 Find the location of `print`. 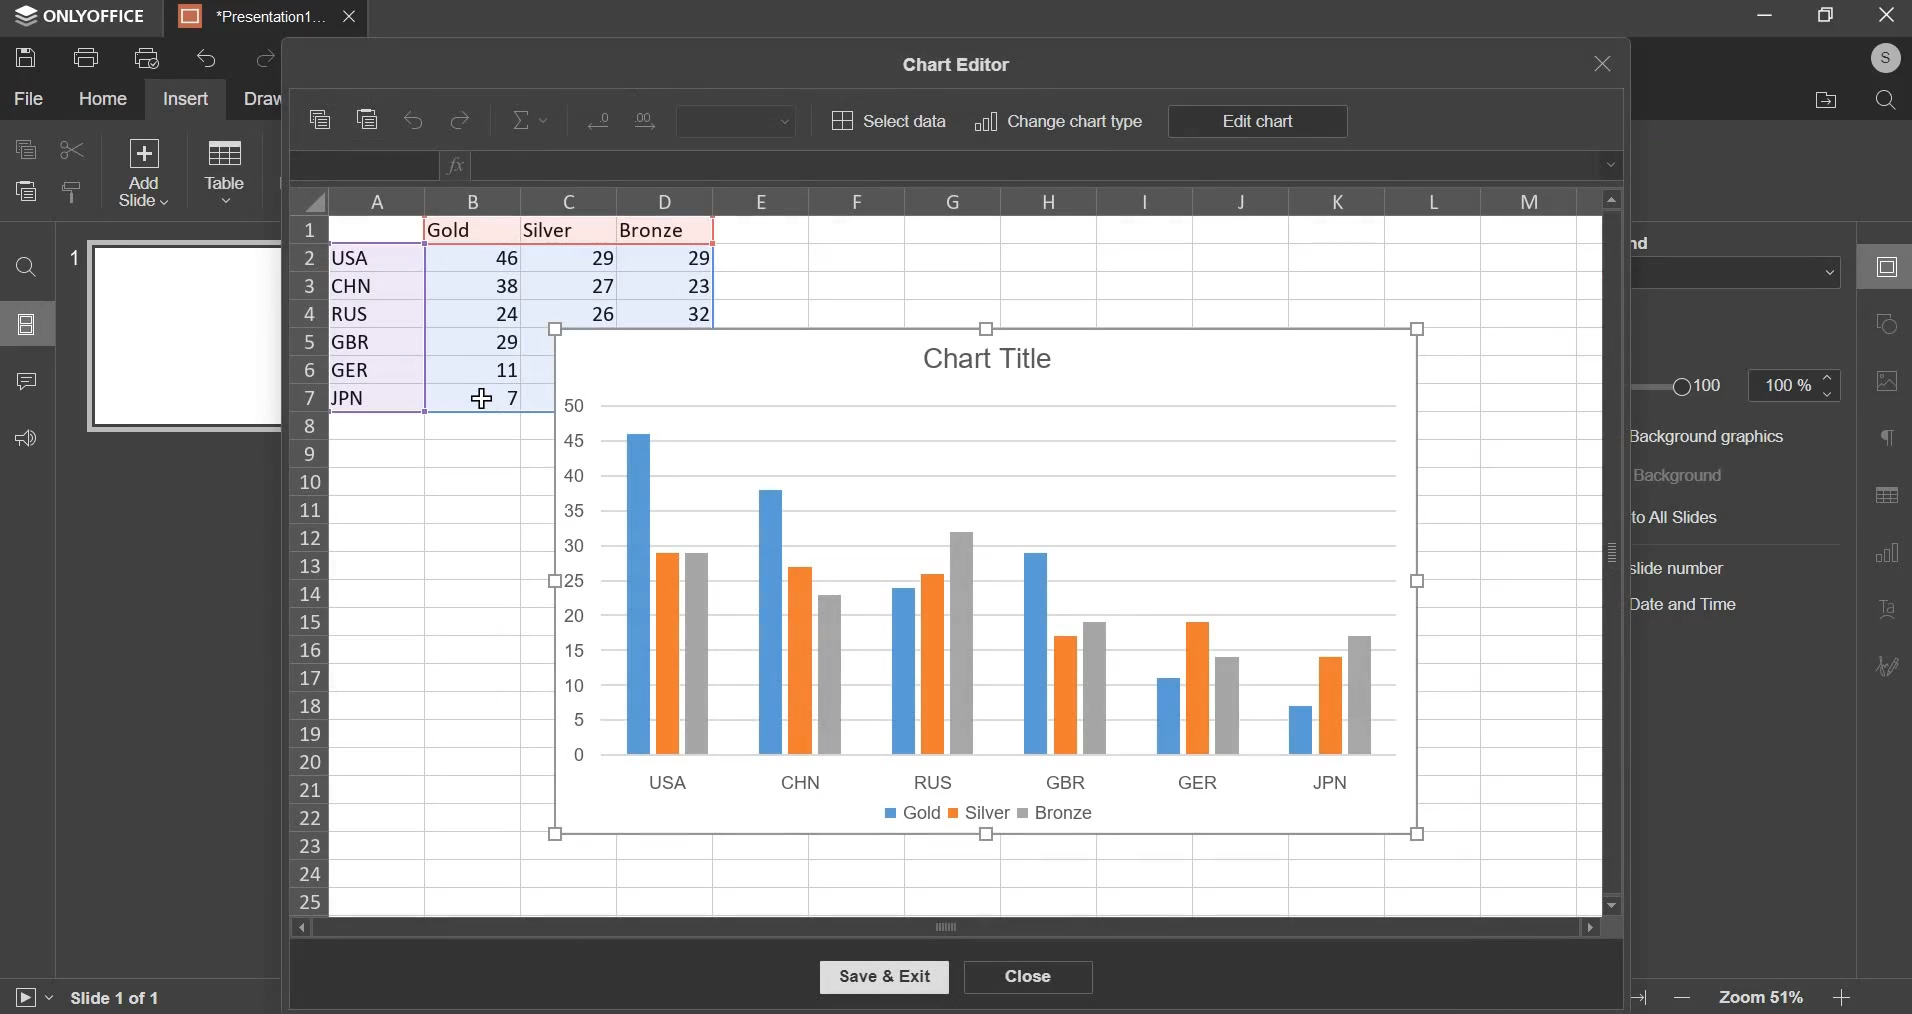

print is located at coordinates (85, 58).